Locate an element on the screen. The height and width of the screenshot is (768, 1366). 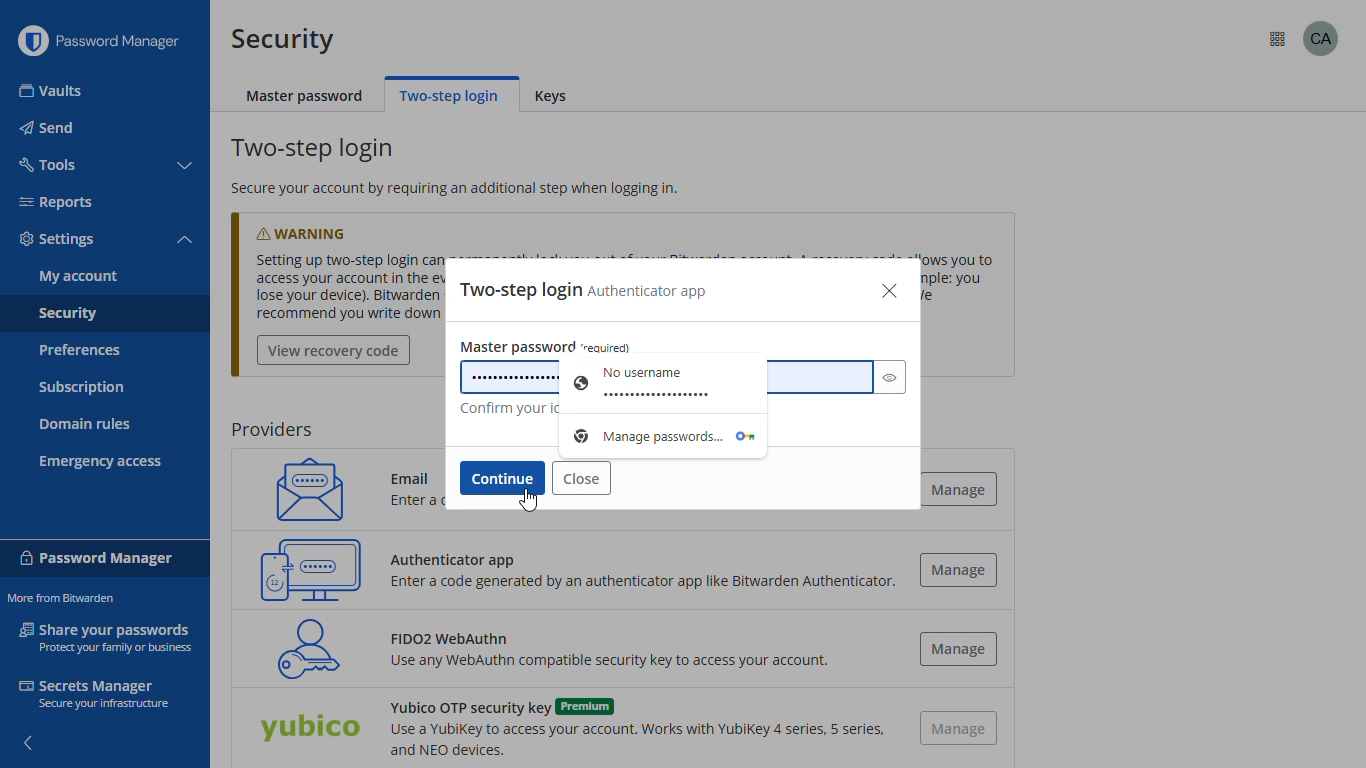
reports is located at coordinates (56, 202).